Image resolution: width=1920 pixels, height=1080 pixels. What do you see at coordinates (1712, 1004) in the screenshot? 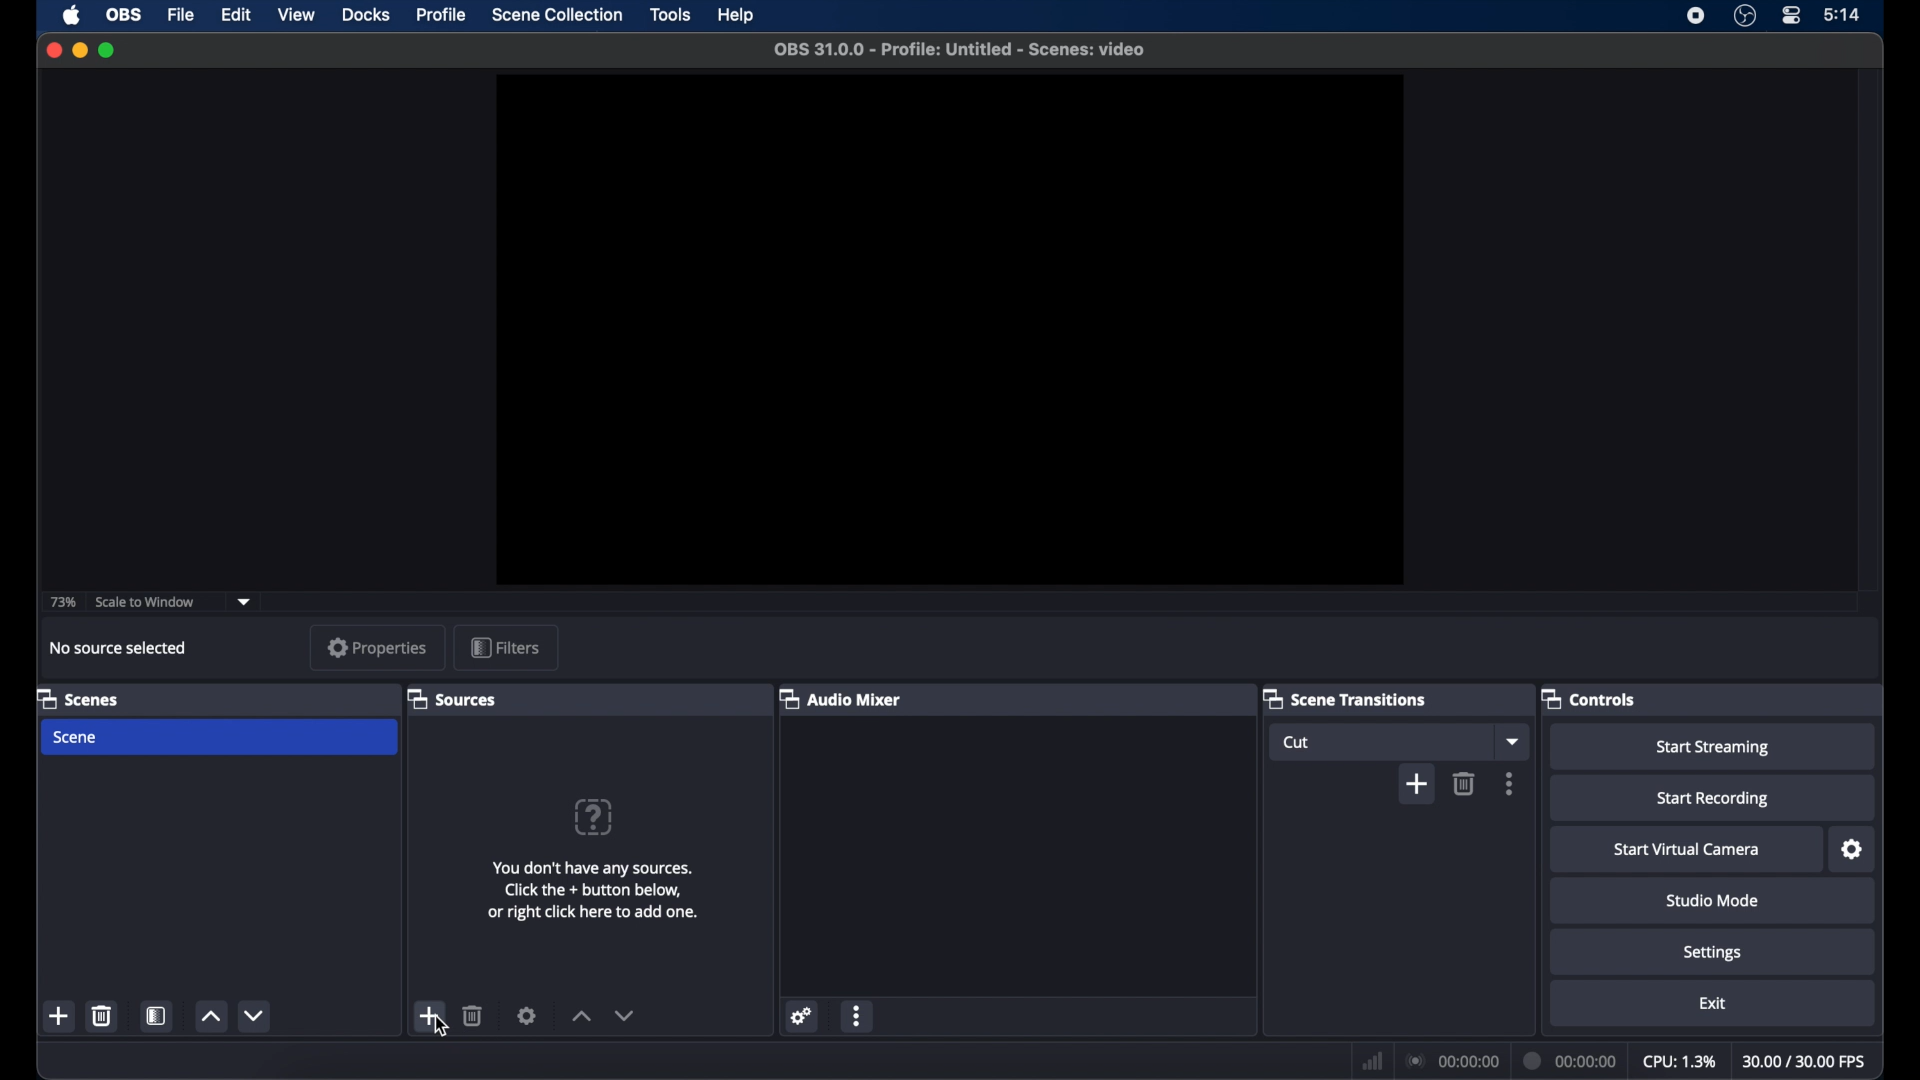
I see `exit` at bounding box center [1712, 1004].